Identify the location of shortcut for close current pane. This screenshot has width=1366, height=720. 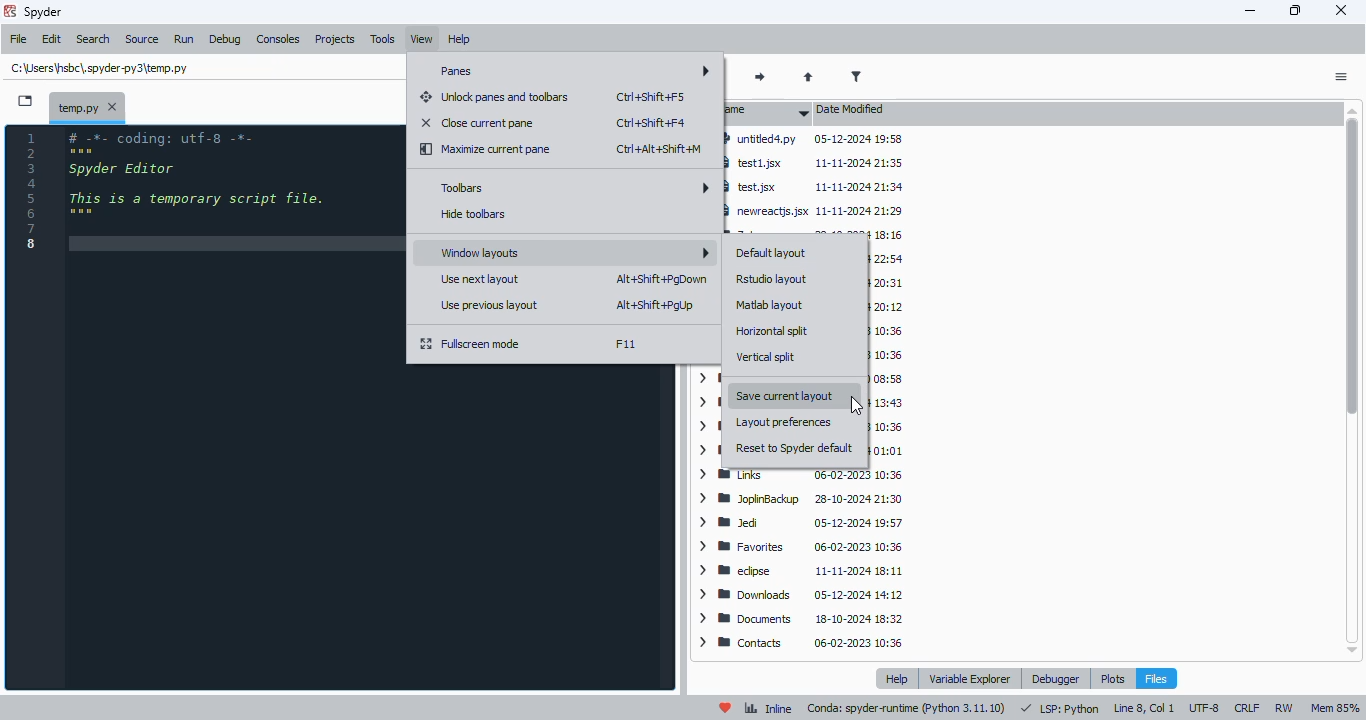
(650, 123).